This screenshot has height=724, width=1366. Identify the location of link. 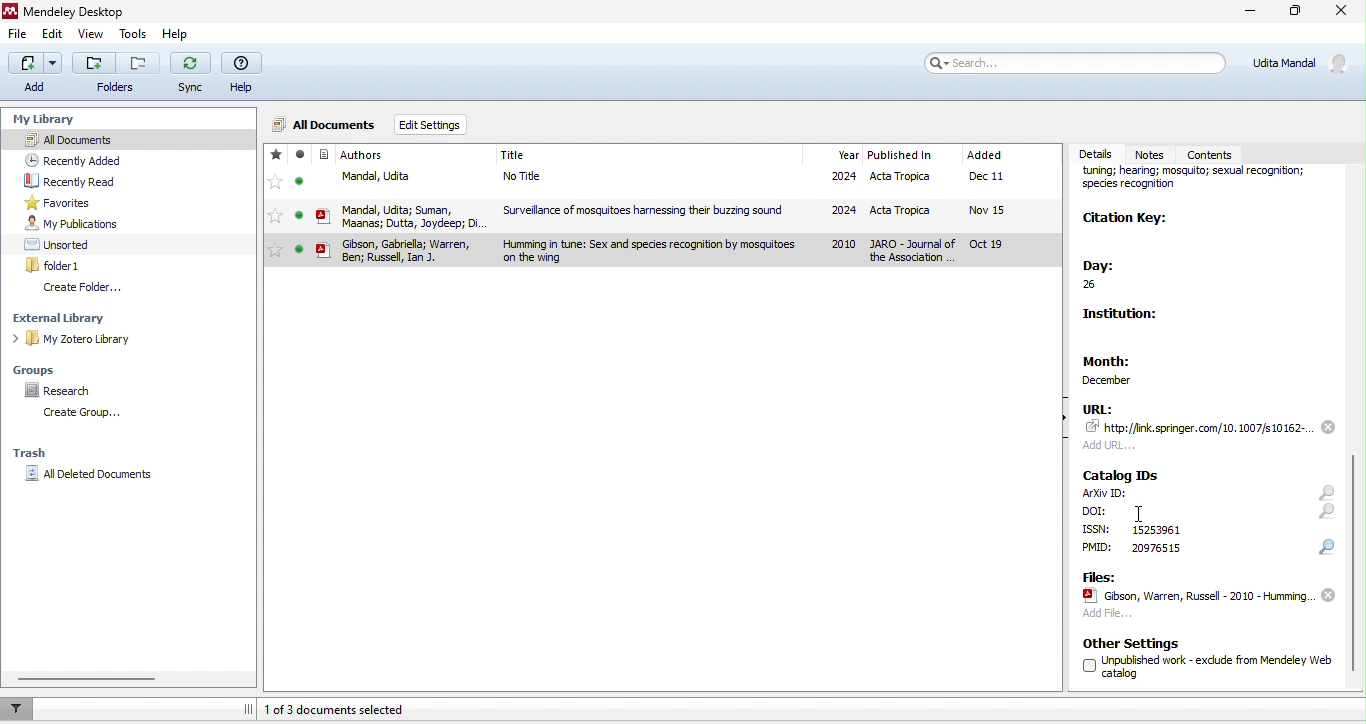
(1200, 427).